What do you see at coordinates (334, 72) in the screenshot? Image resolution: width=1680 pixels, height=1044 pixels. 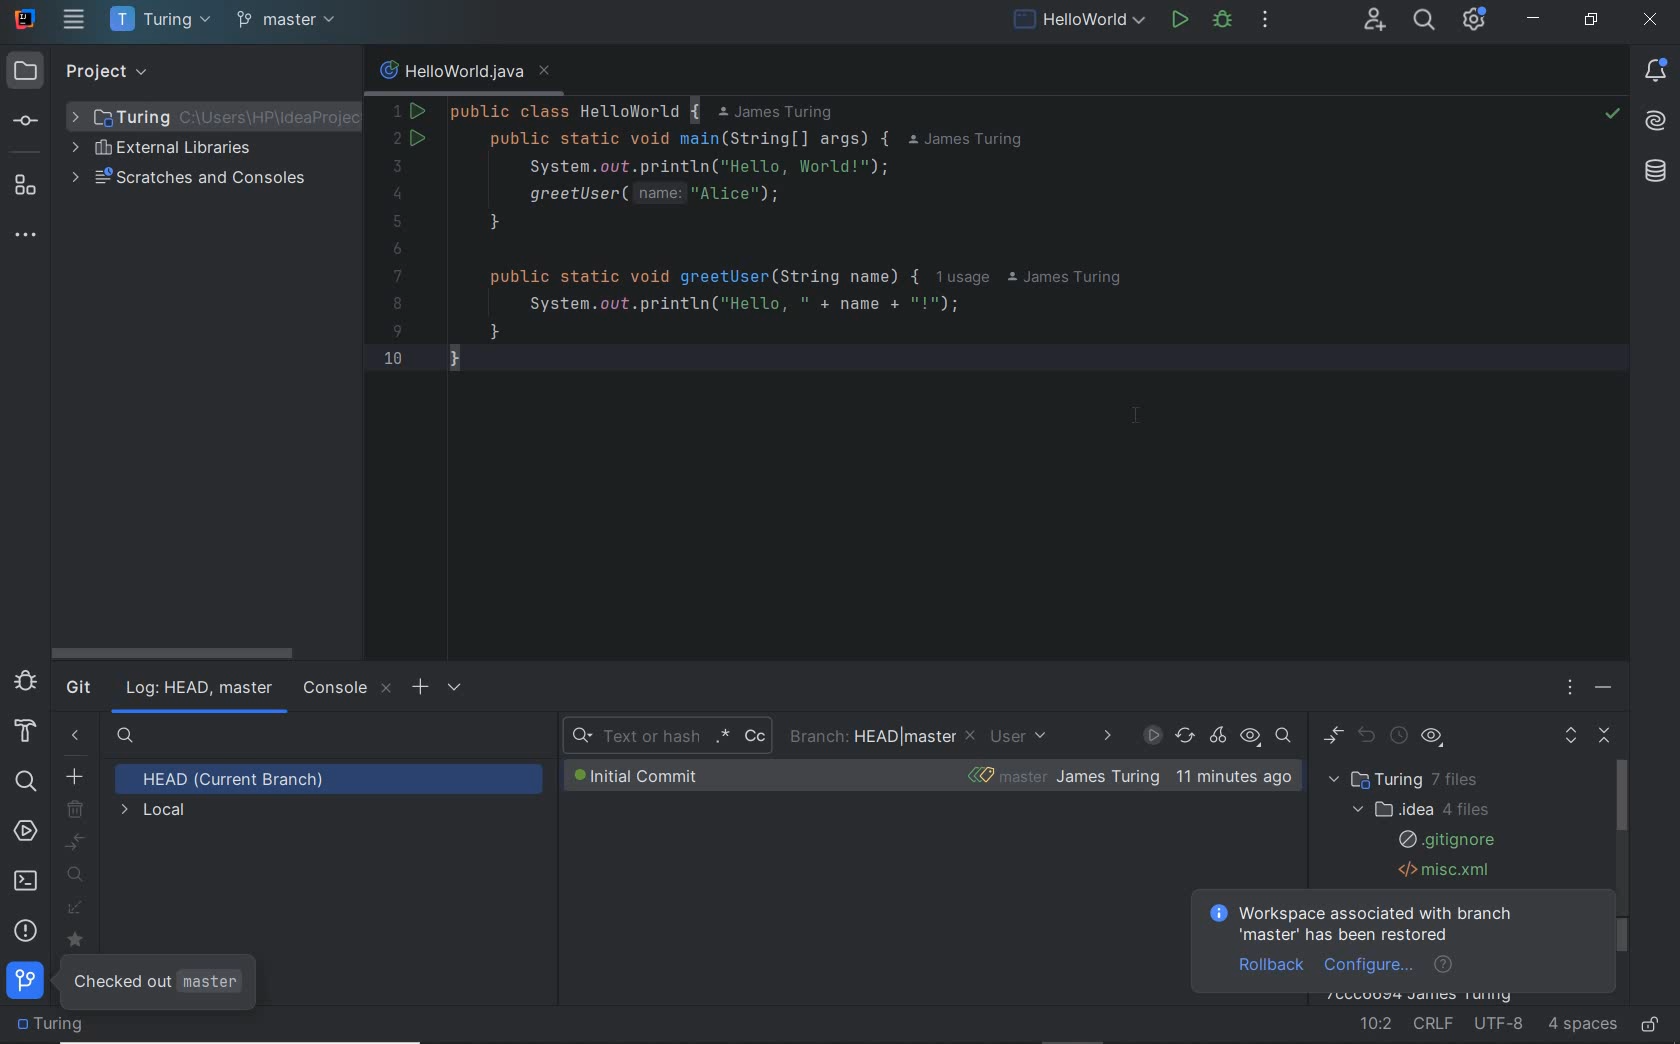 I see `hide` at bounding box center [334, 72].